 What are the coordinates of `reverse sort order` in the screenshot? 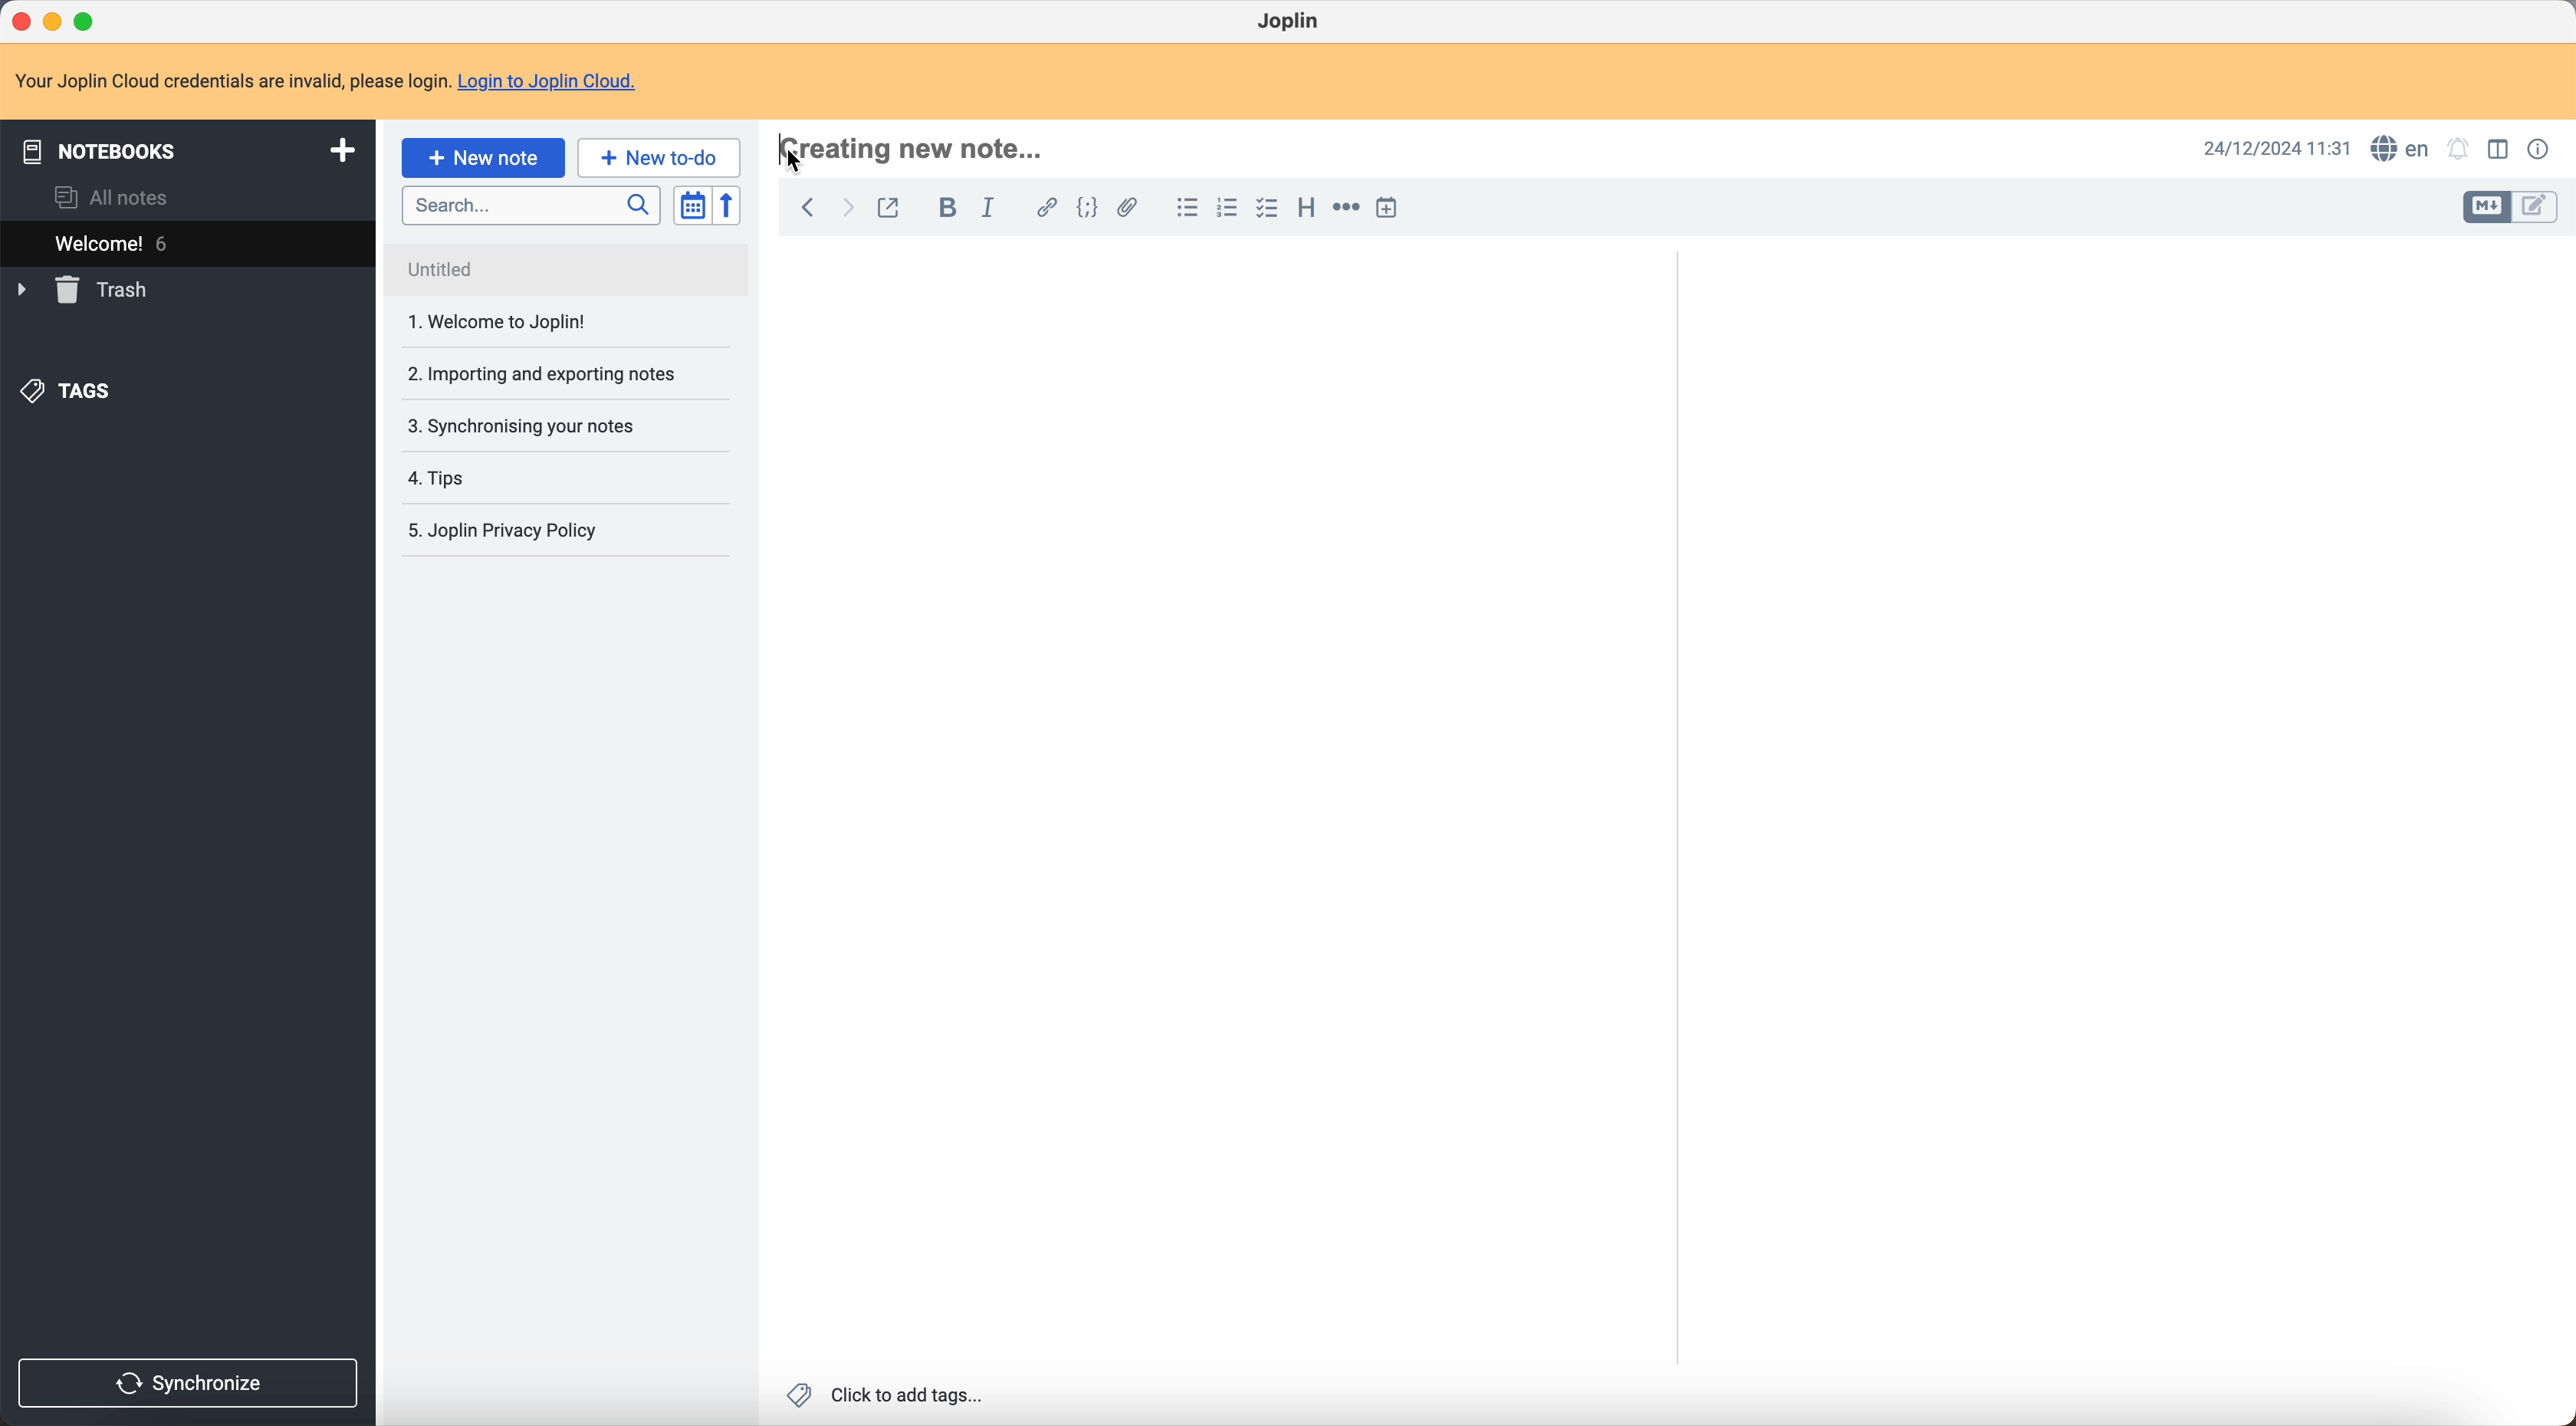 It's located at (726, 206).